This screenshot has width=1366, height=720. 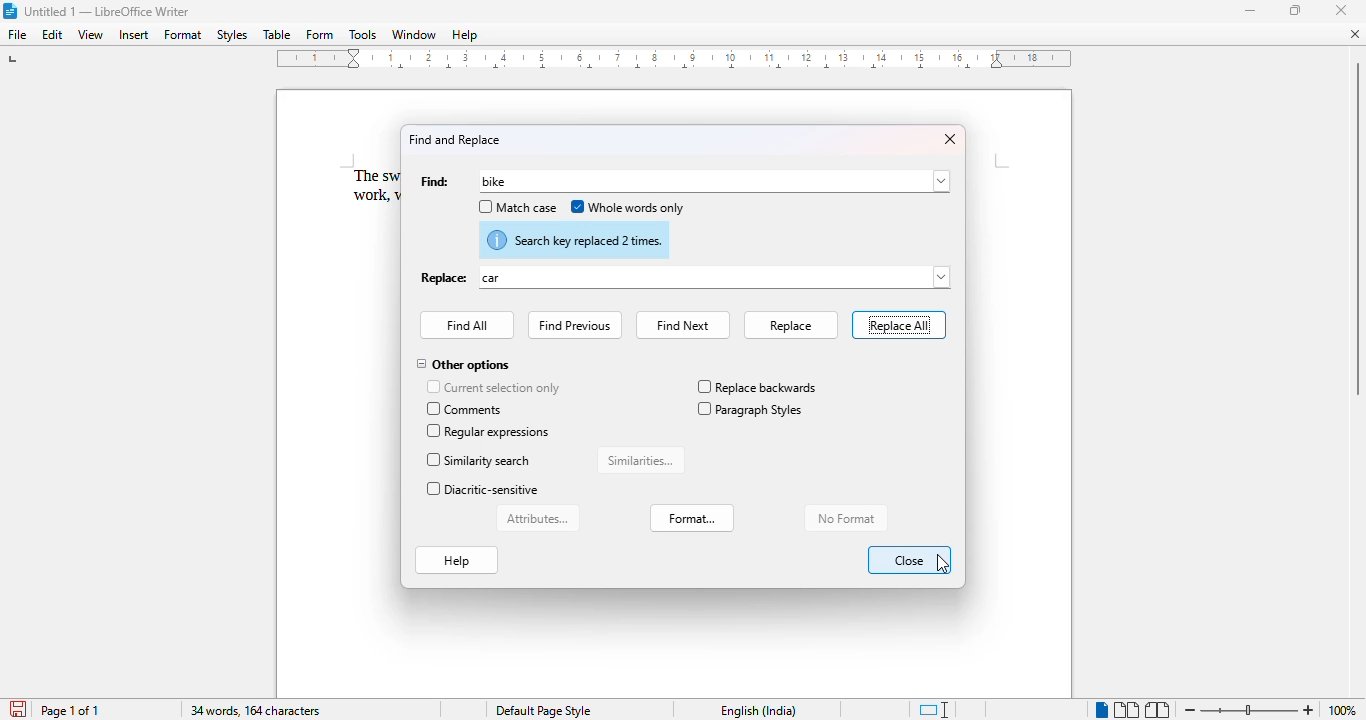 What do you see at coordinates (256, 711) in the screenshot?
I see `34 words, 164 characters` at bounding box center [256, 711].